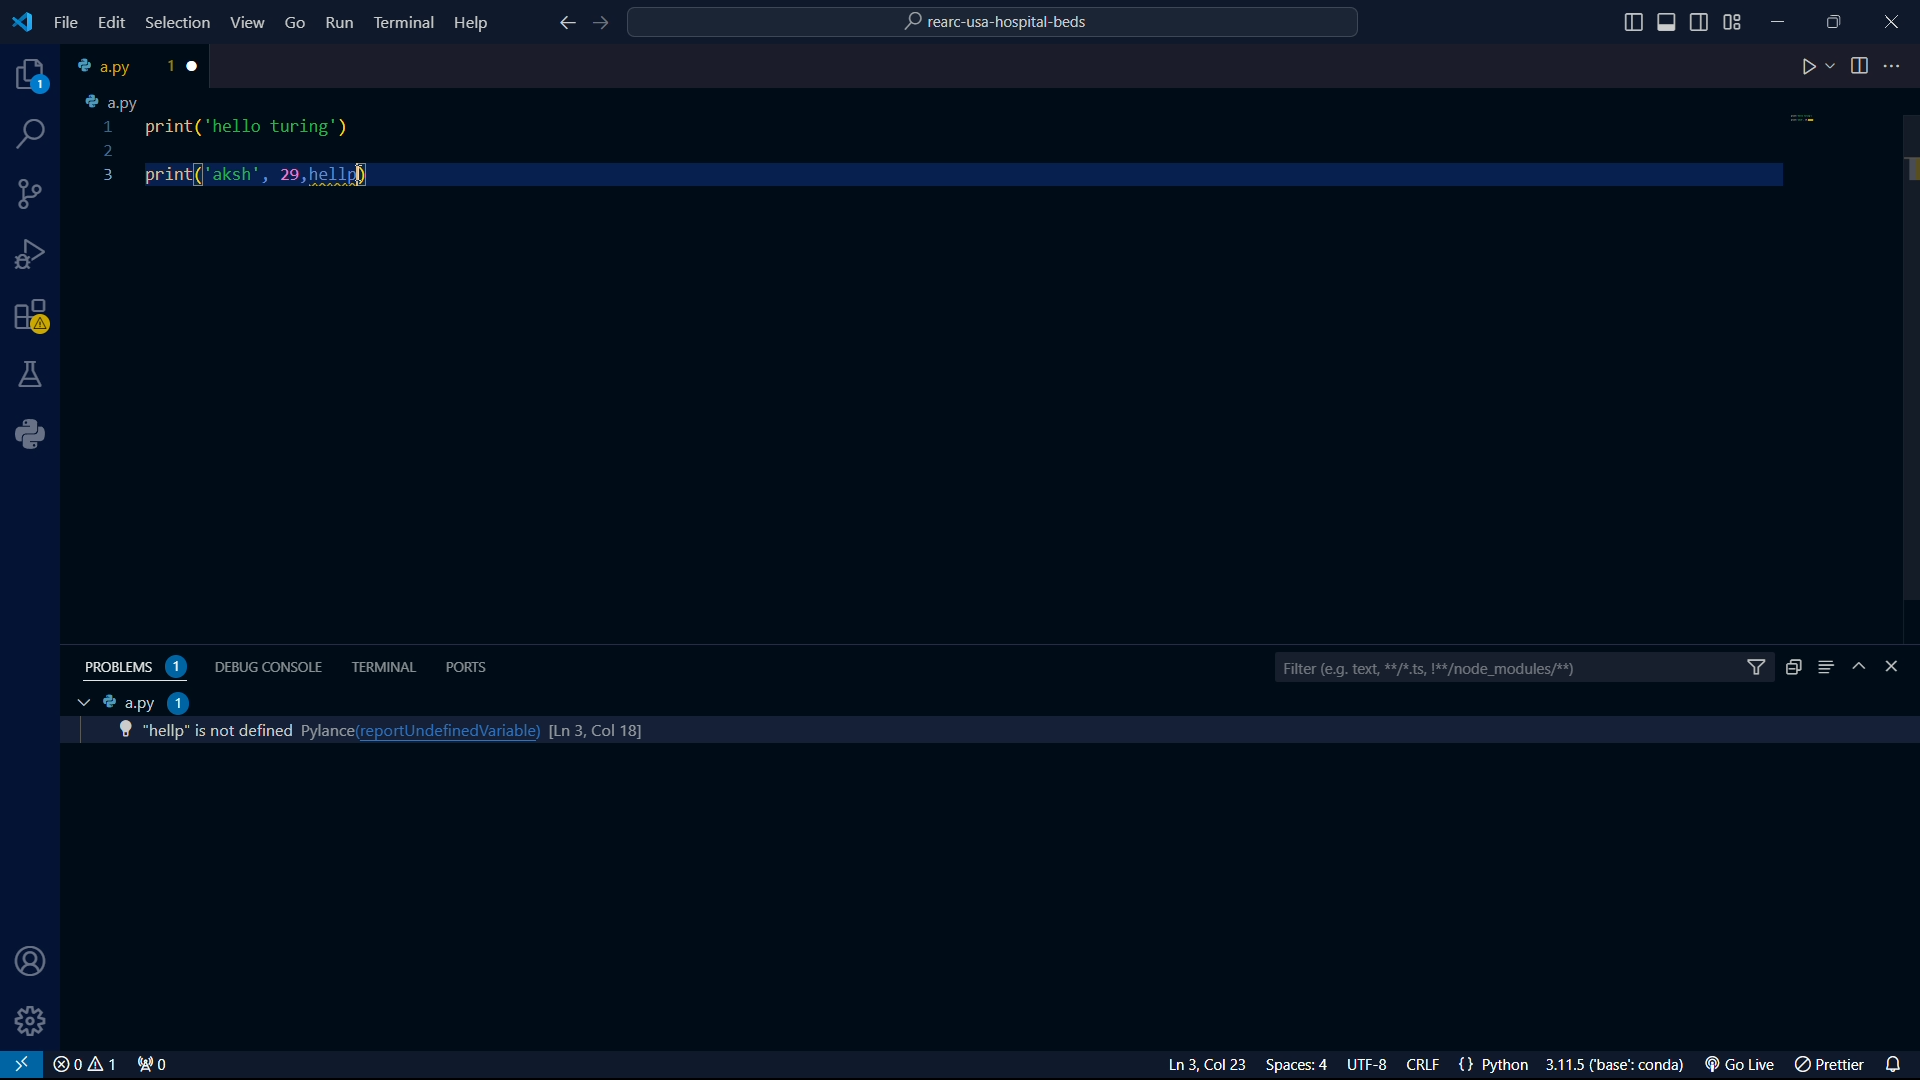 The width and height of the screenshot is (1920, 1080). What do you see at coordinates (25, 963) in the screenshot?
I see `user` at bounding box center [25, 963].